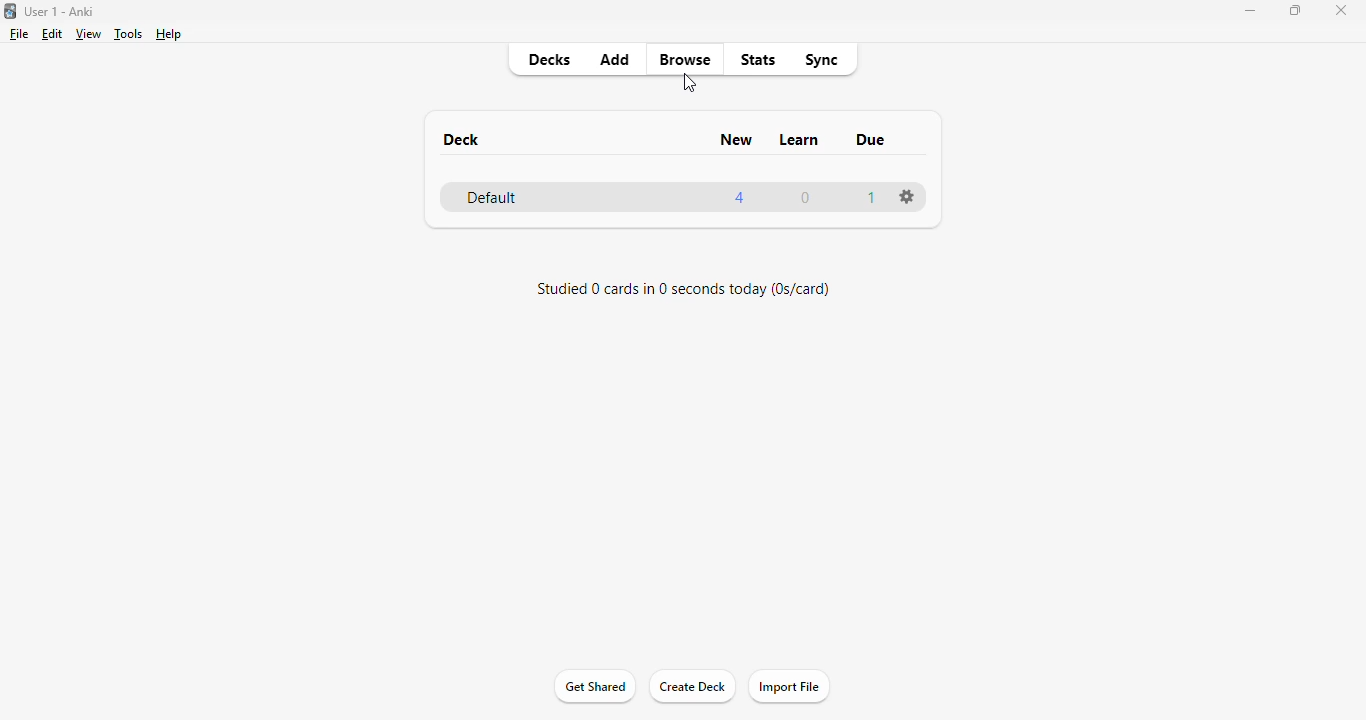  I want to click on options, so click(906, 196).